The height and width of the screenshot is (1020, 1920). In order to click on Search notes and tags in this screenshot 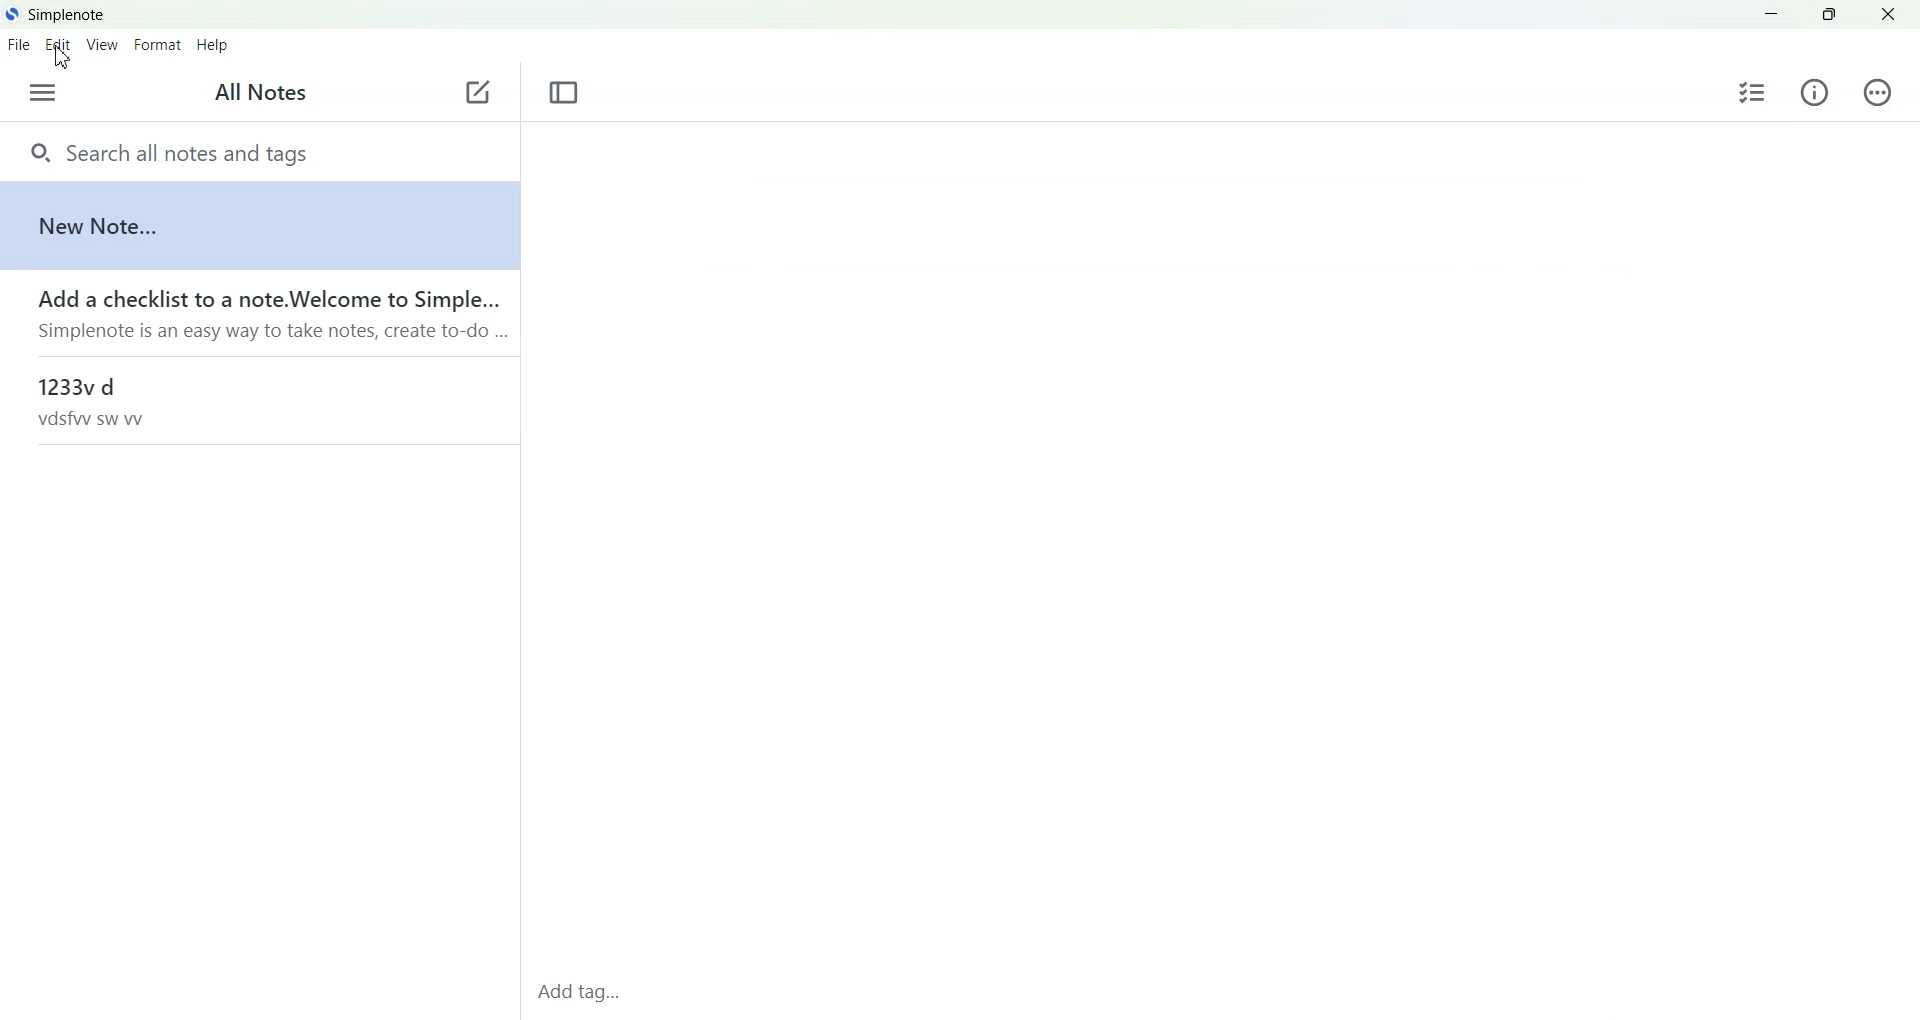, I will do `click(258, 151)`.